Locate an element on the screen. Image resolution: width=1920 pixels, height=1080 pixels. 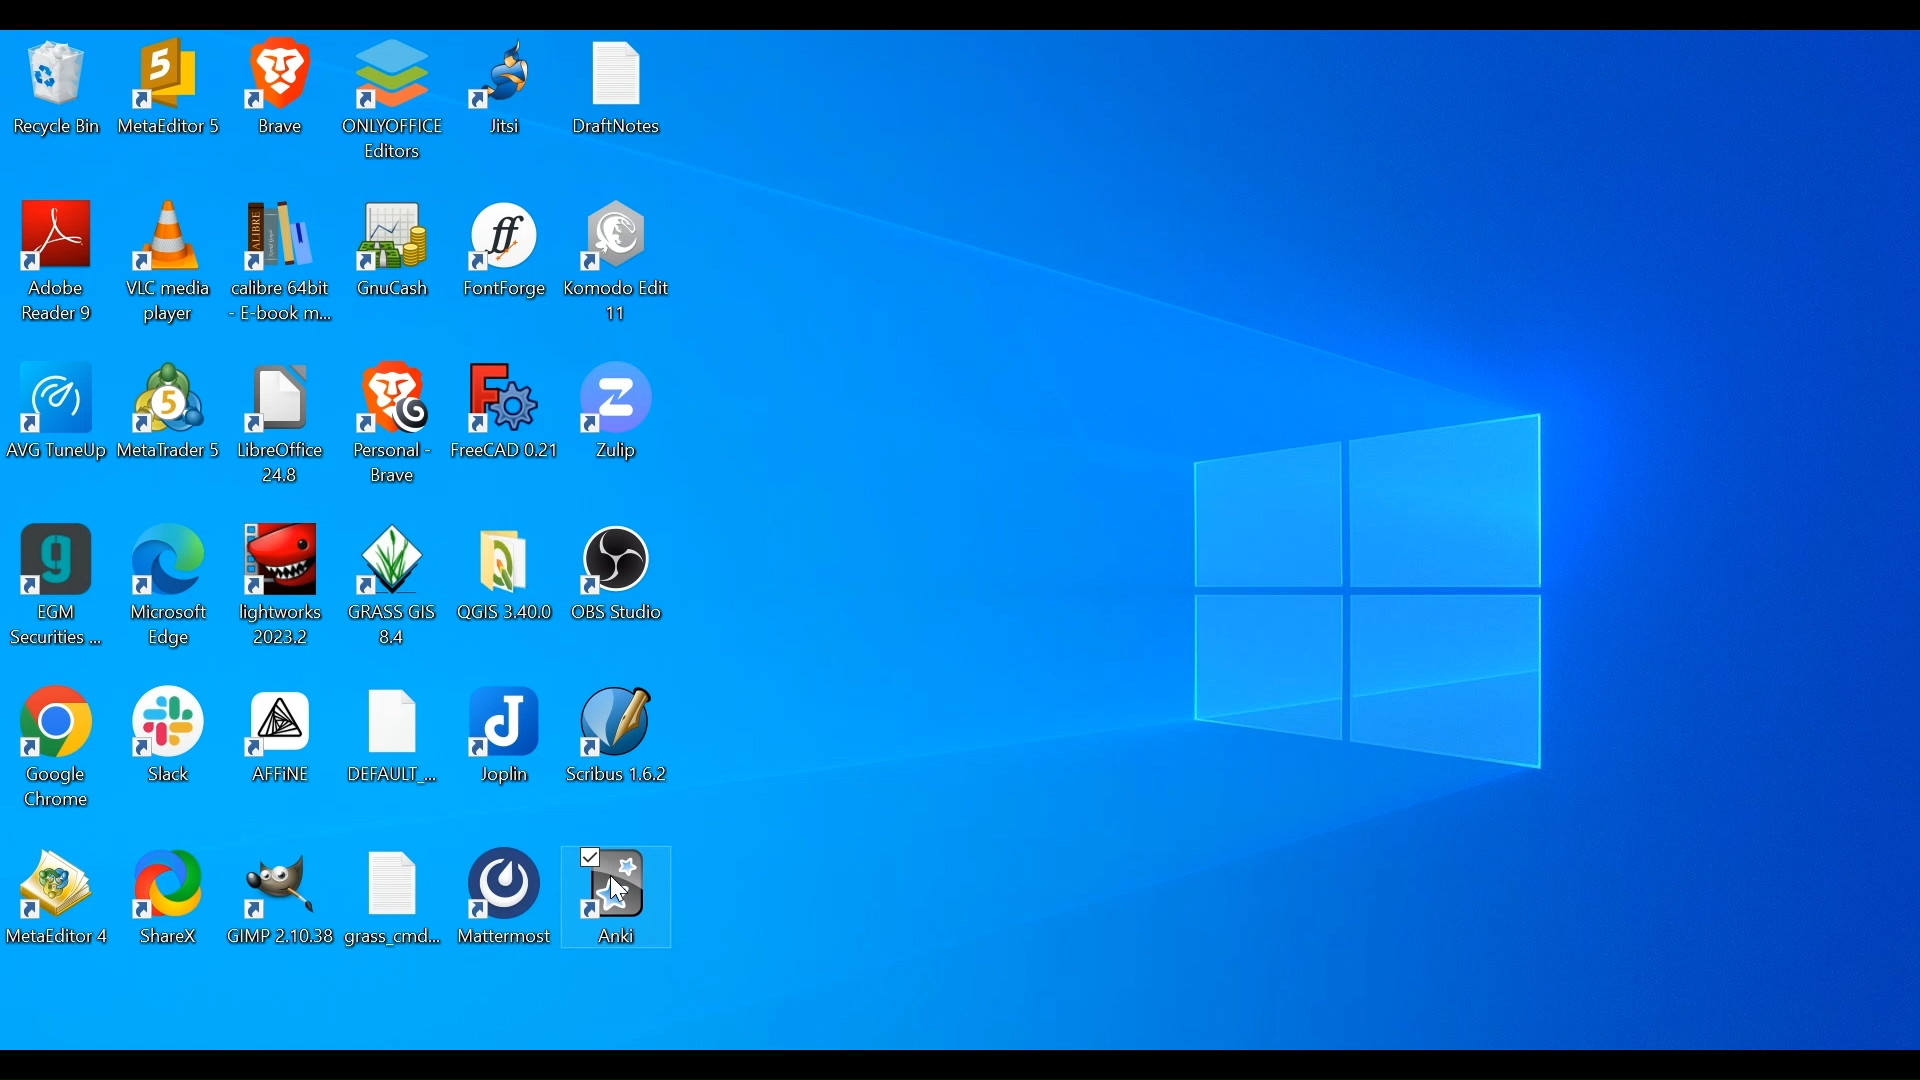
QGISFlder is located at coordinates (508, 575).